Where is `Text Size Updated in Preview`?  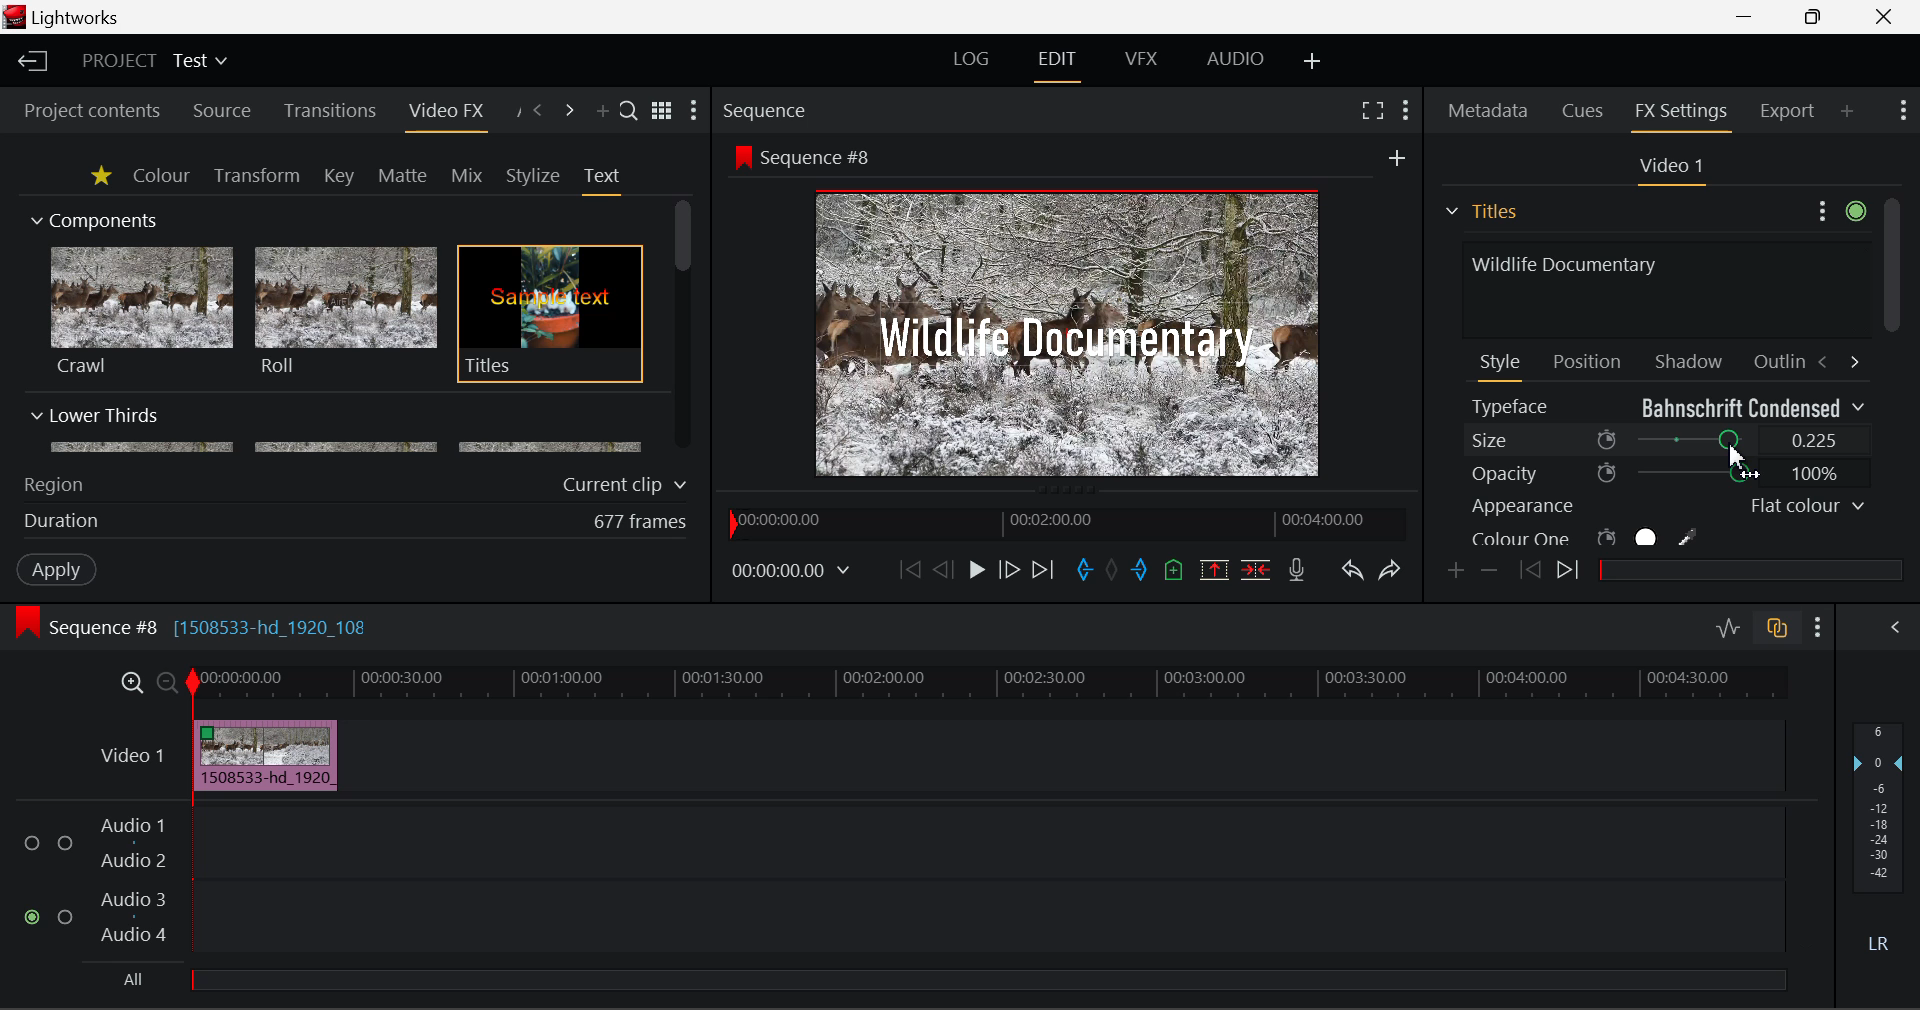 Text Size Updated in Preview is located at coordinates (1072, 337).